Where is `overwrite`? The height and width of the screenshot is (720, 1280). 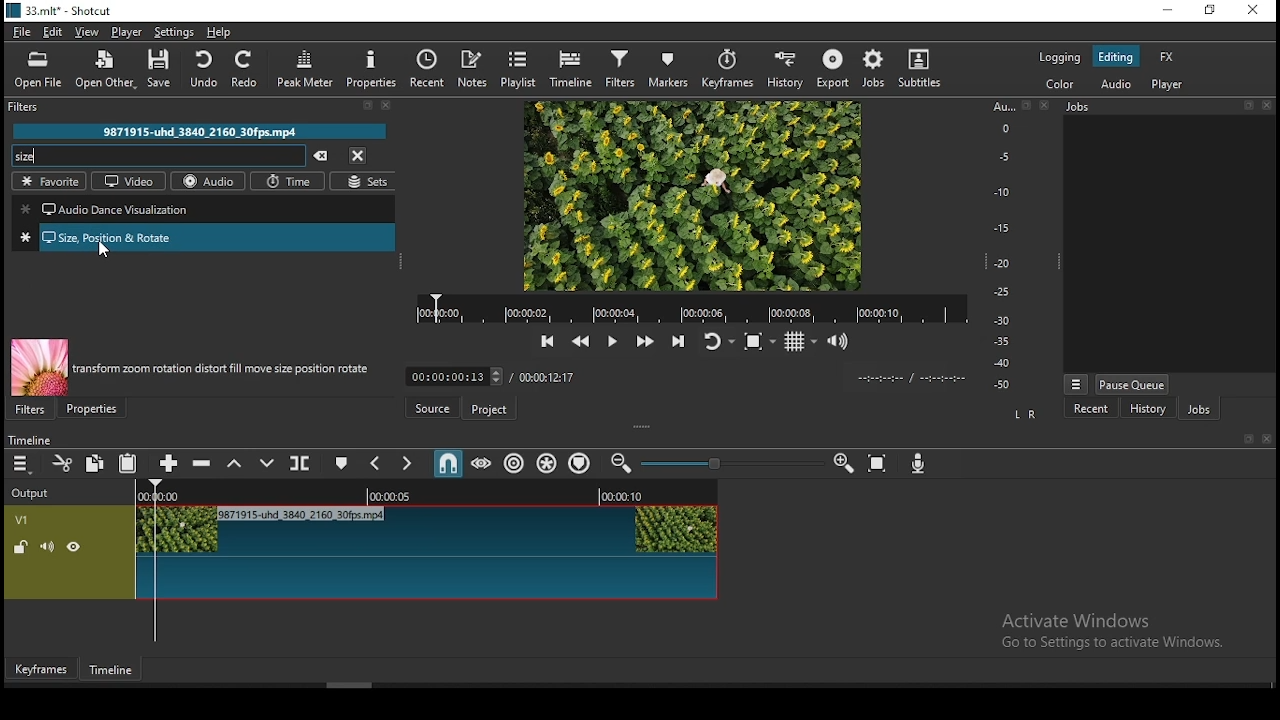 overwrite is located at coordinates (265, 460).